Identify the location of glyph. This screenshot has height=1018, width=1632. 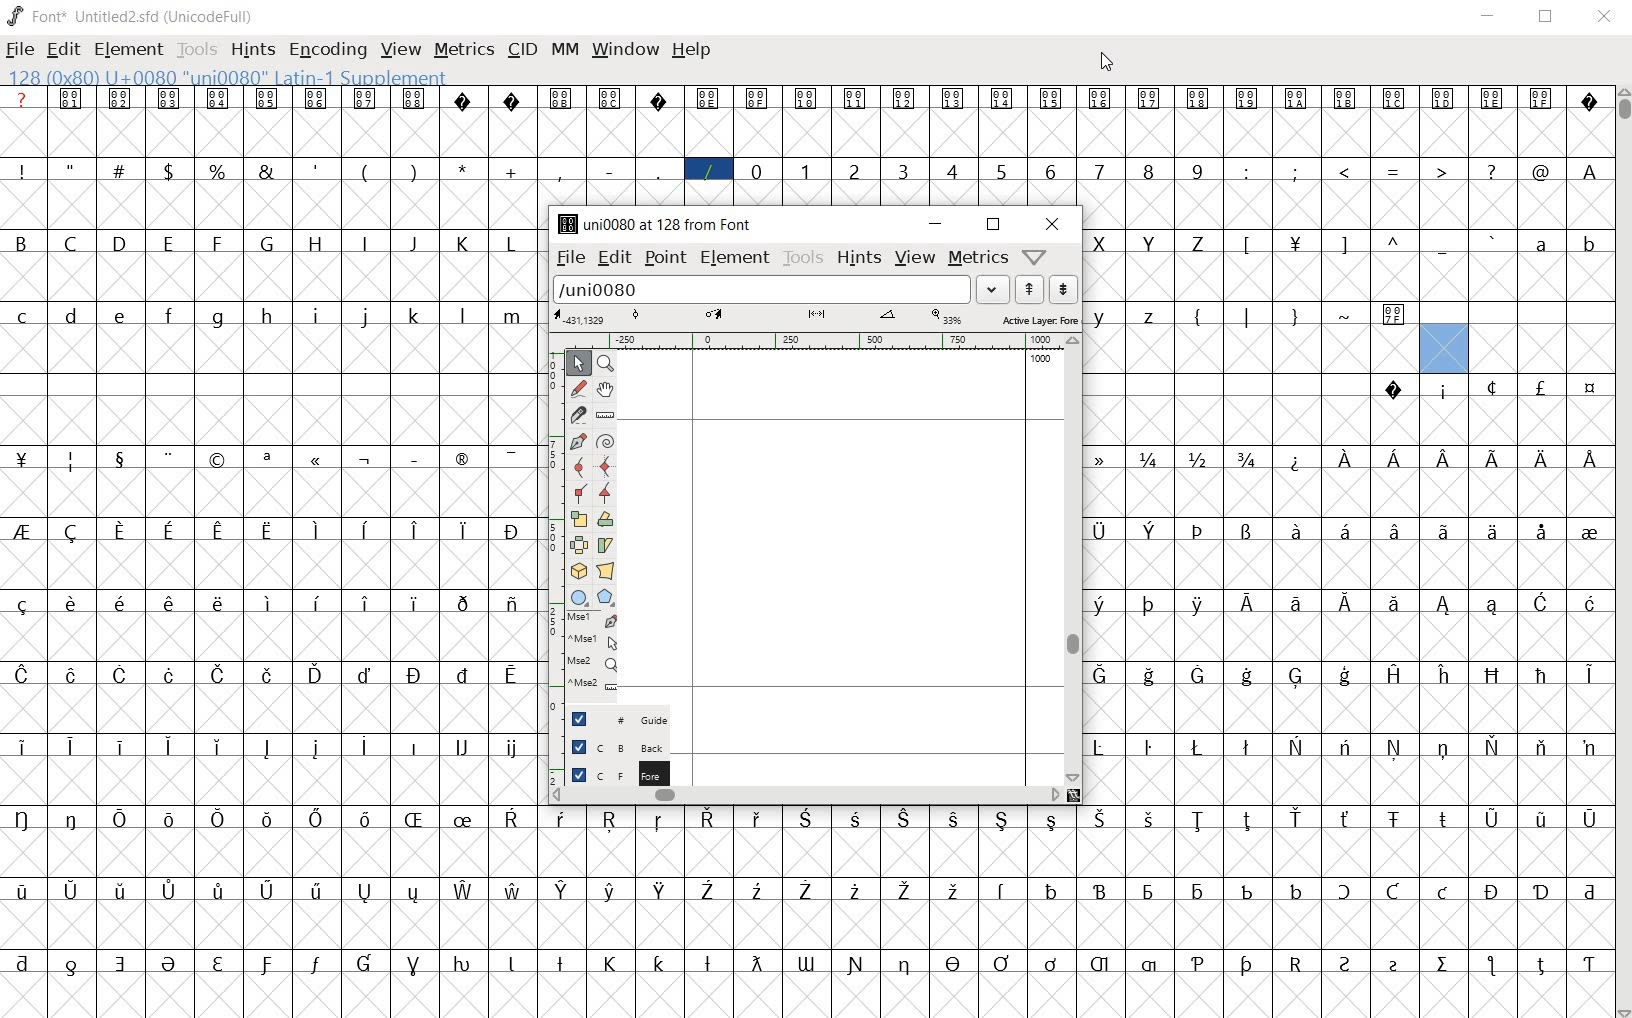
(806, 890).